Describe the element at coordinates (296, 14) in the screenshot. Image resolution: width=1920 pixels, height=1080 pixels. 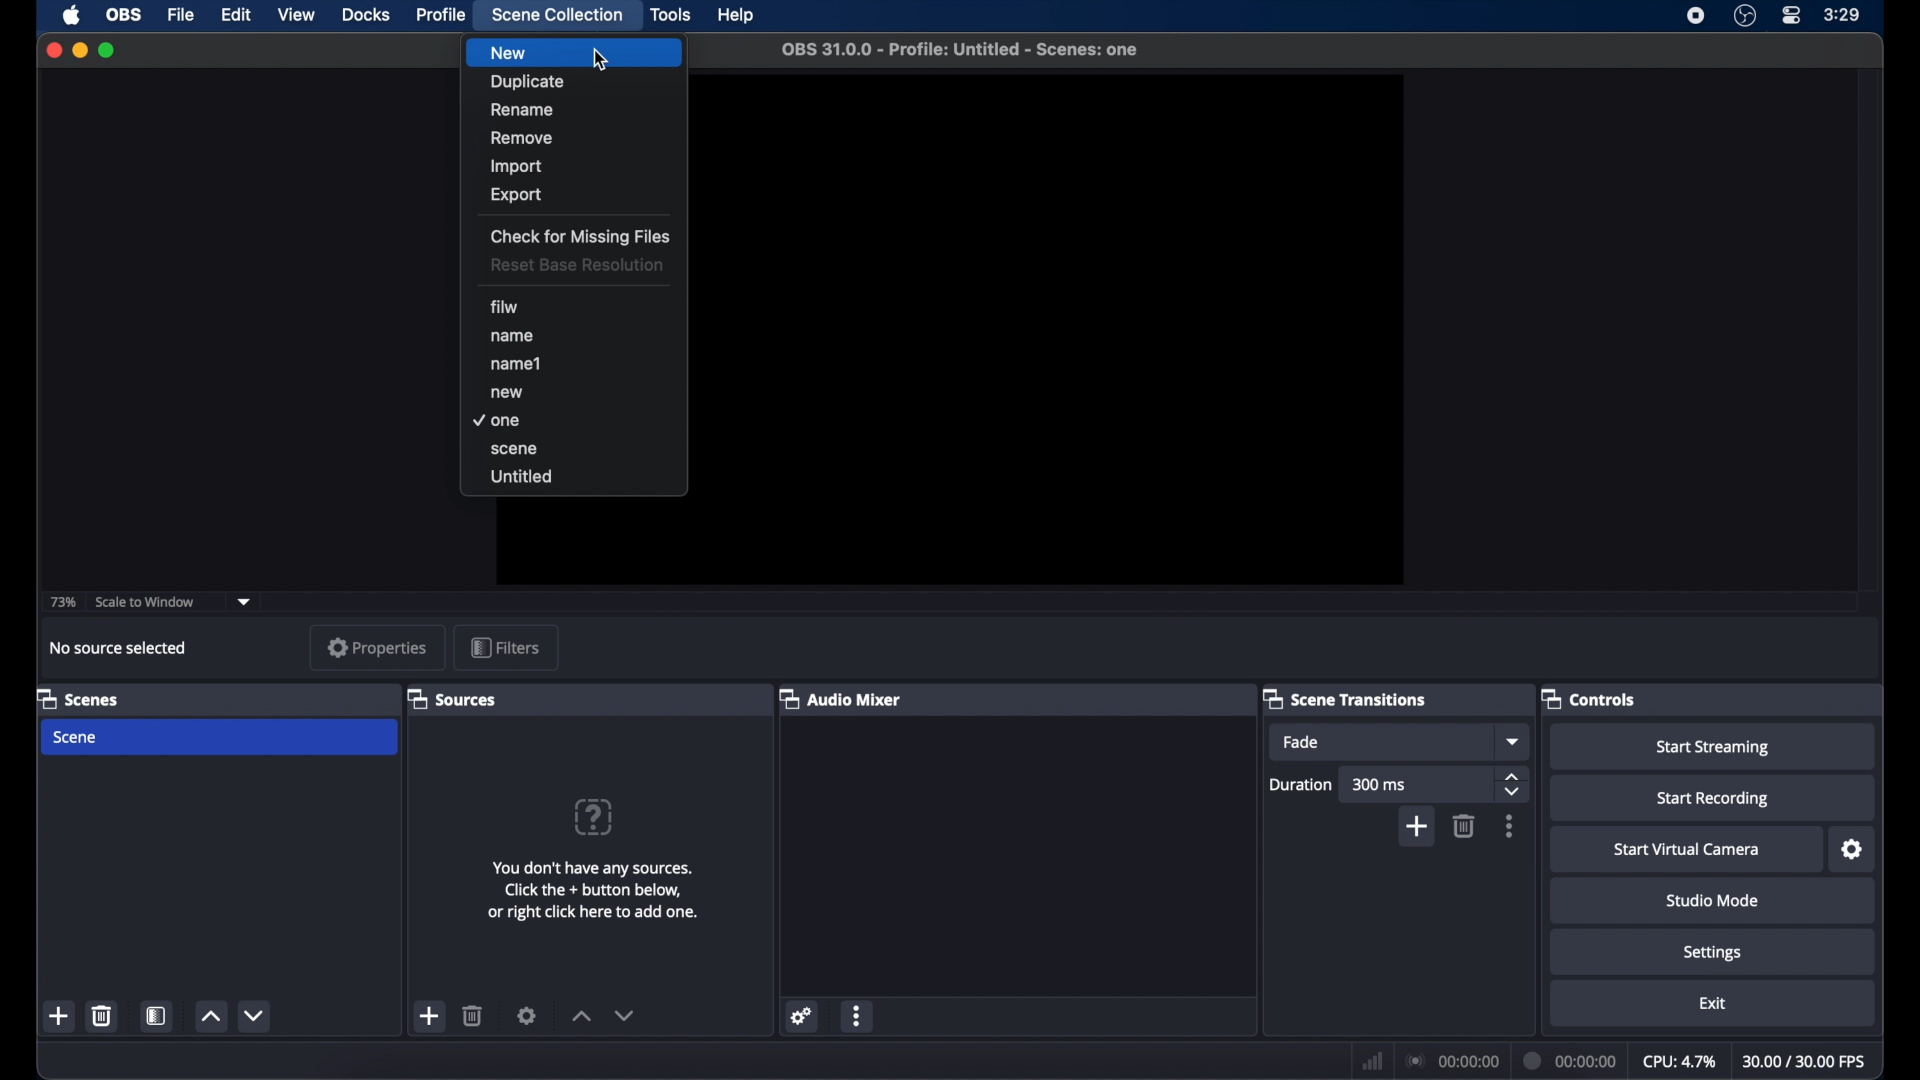
I see `view` at that location.